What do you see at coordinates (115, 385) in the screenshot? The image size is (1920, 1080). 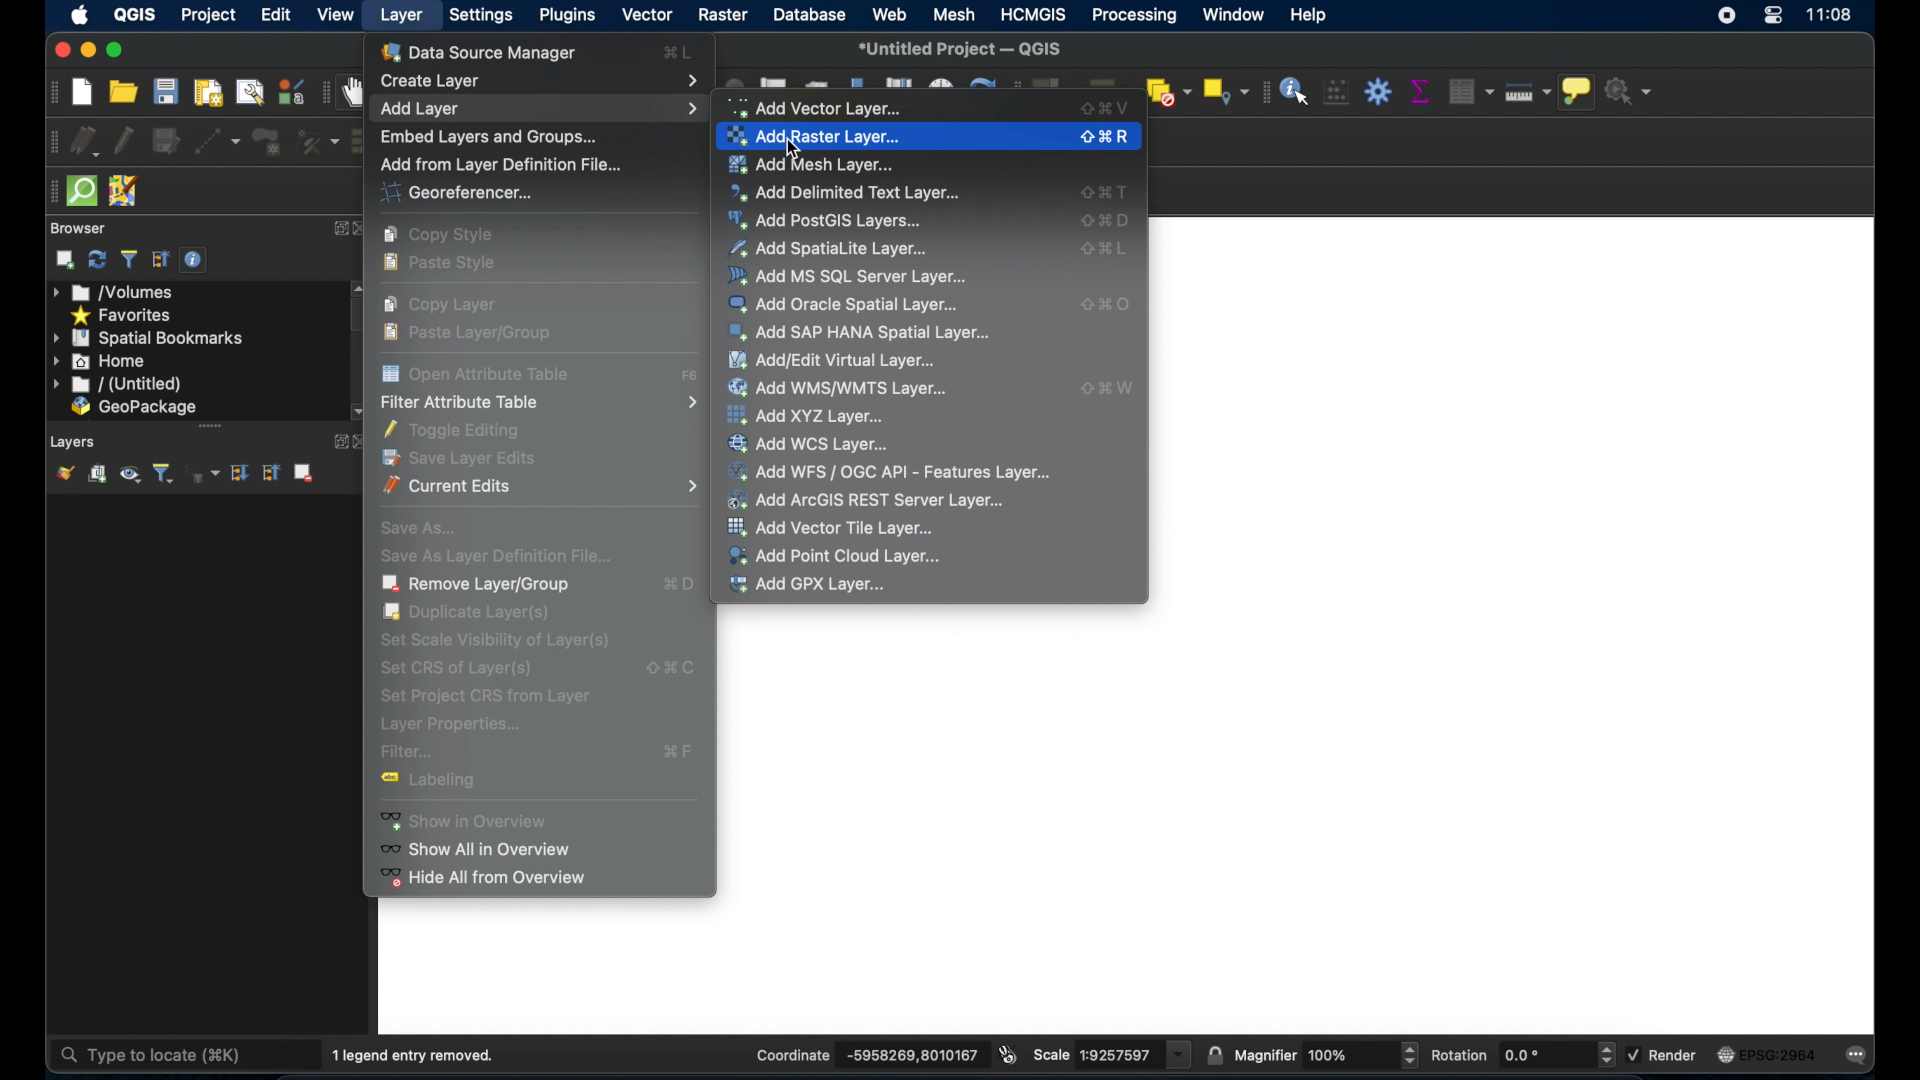 I see `untitled` at bounding box center [115, 385].